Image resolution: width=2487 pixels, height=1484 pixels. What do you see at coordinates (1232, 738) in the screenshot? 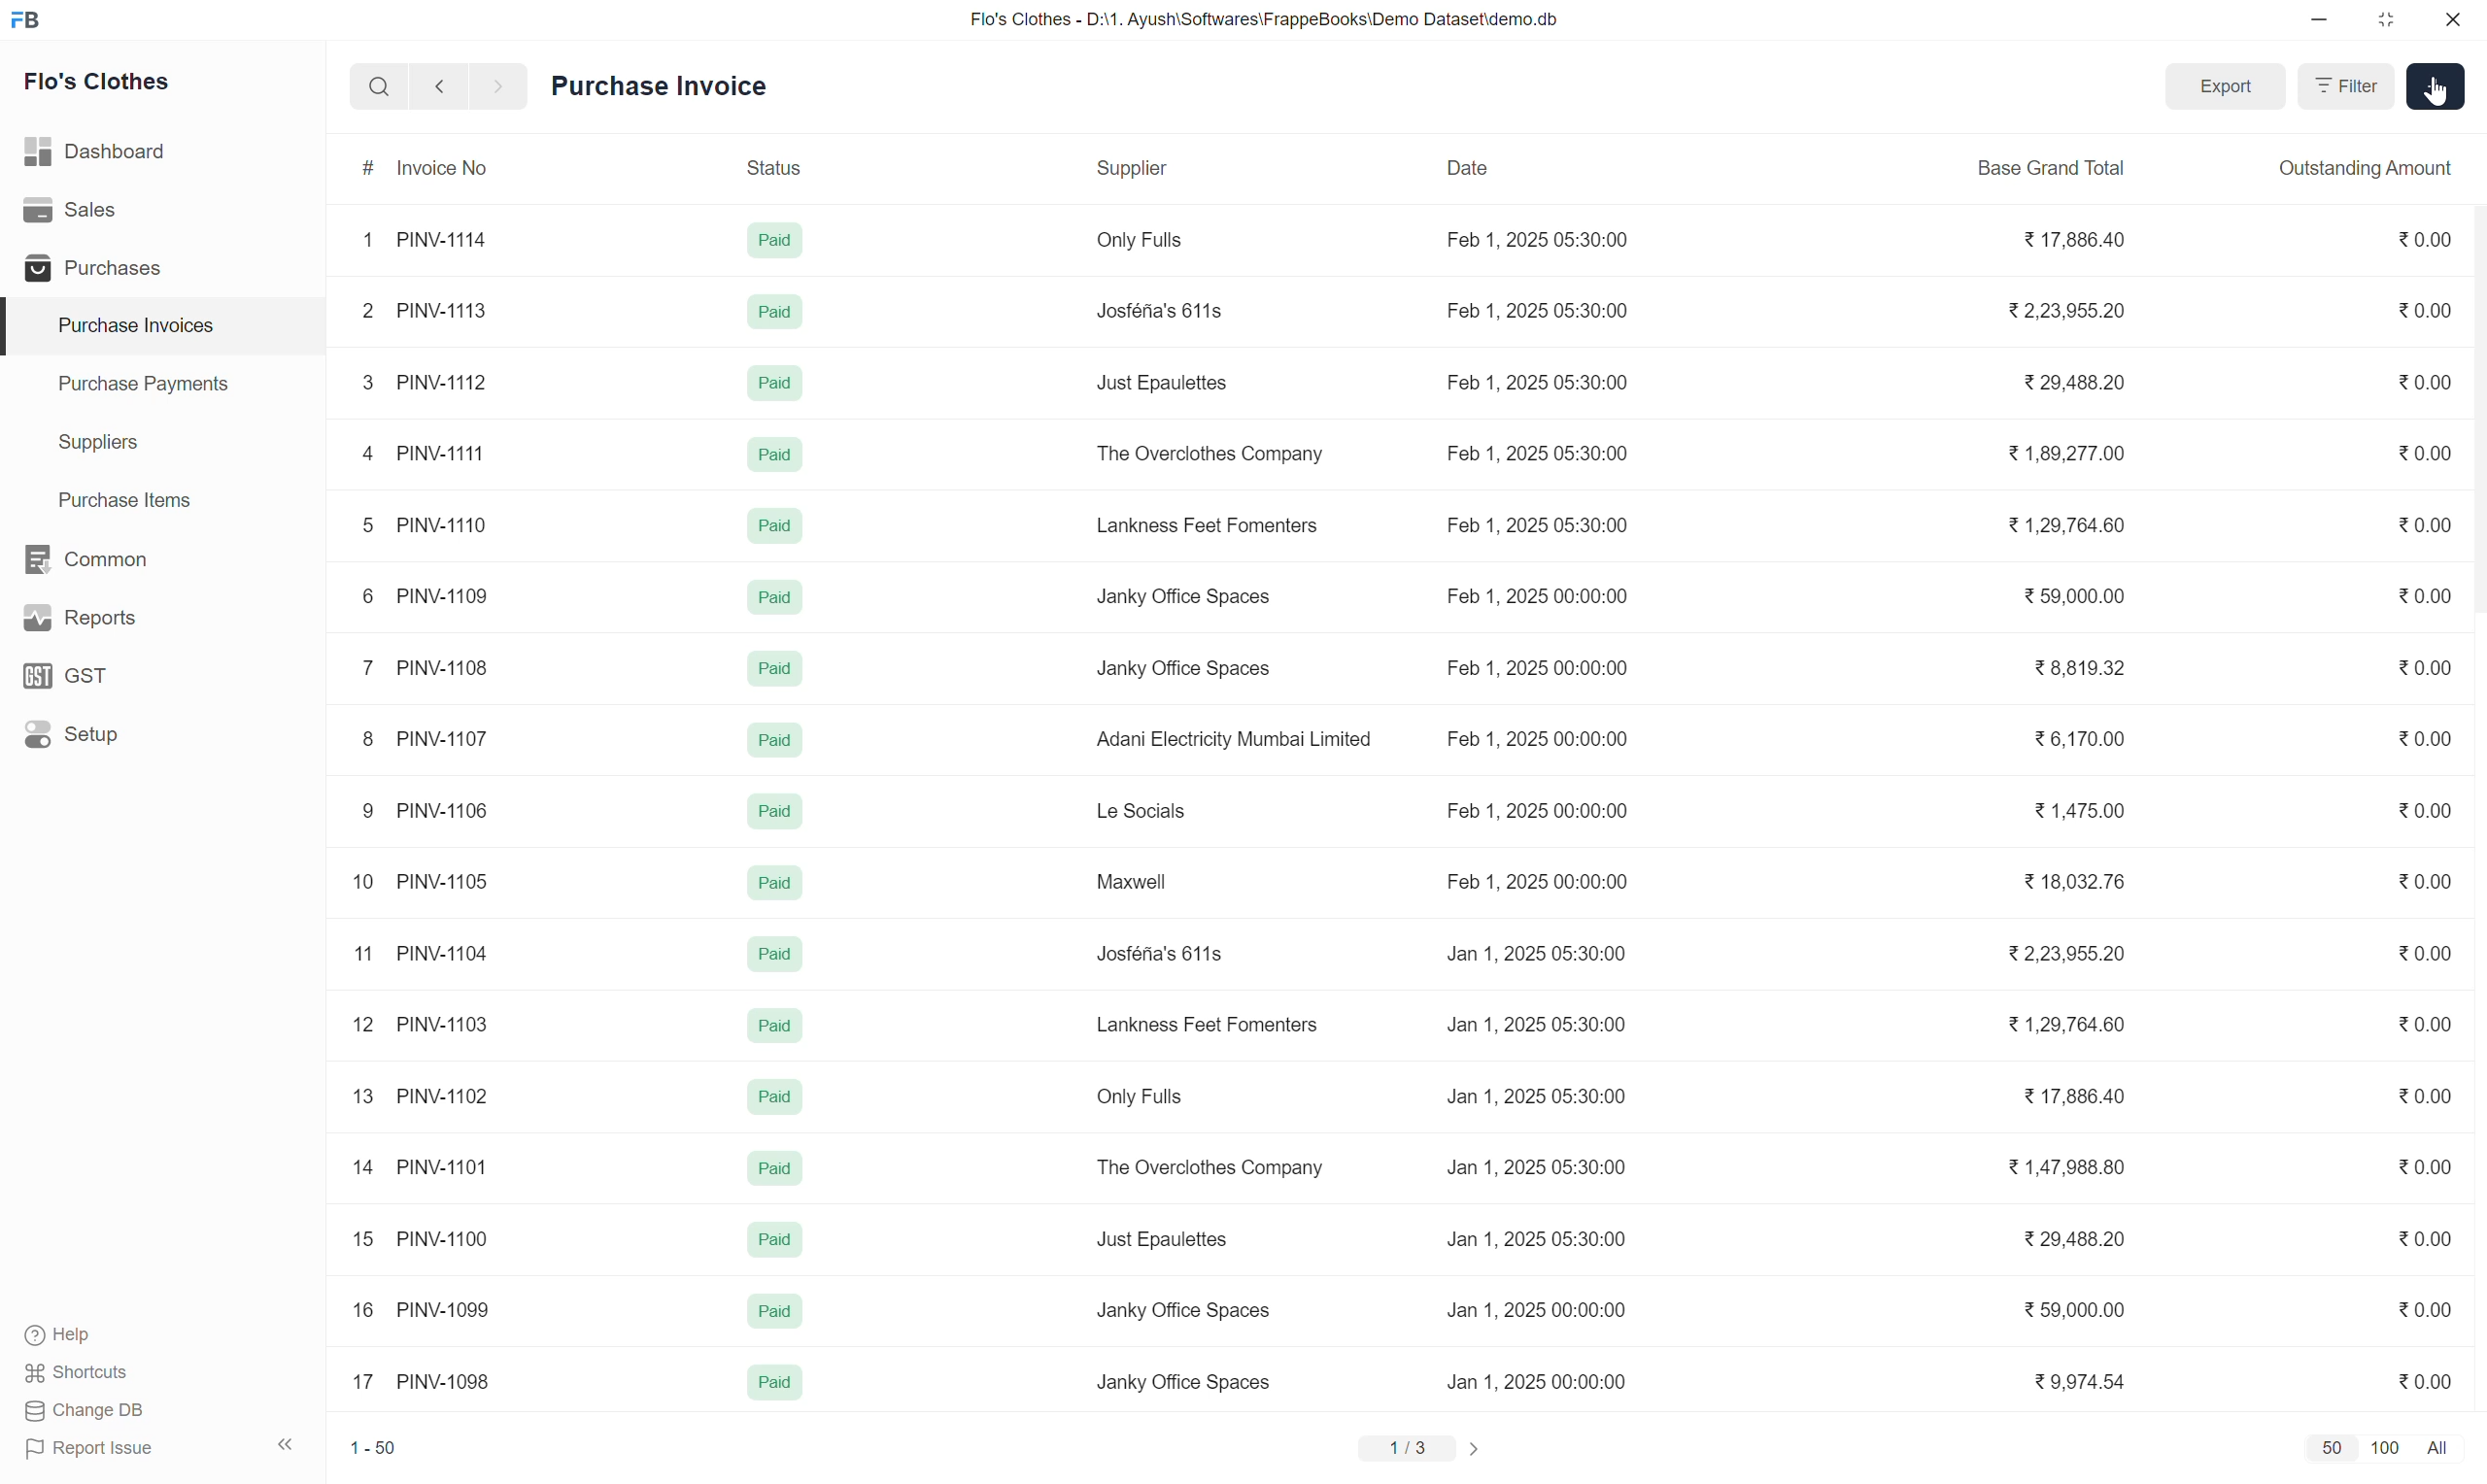
I see `Adani Electricity Mumbai Limited` at bounding box center [1232, 738].